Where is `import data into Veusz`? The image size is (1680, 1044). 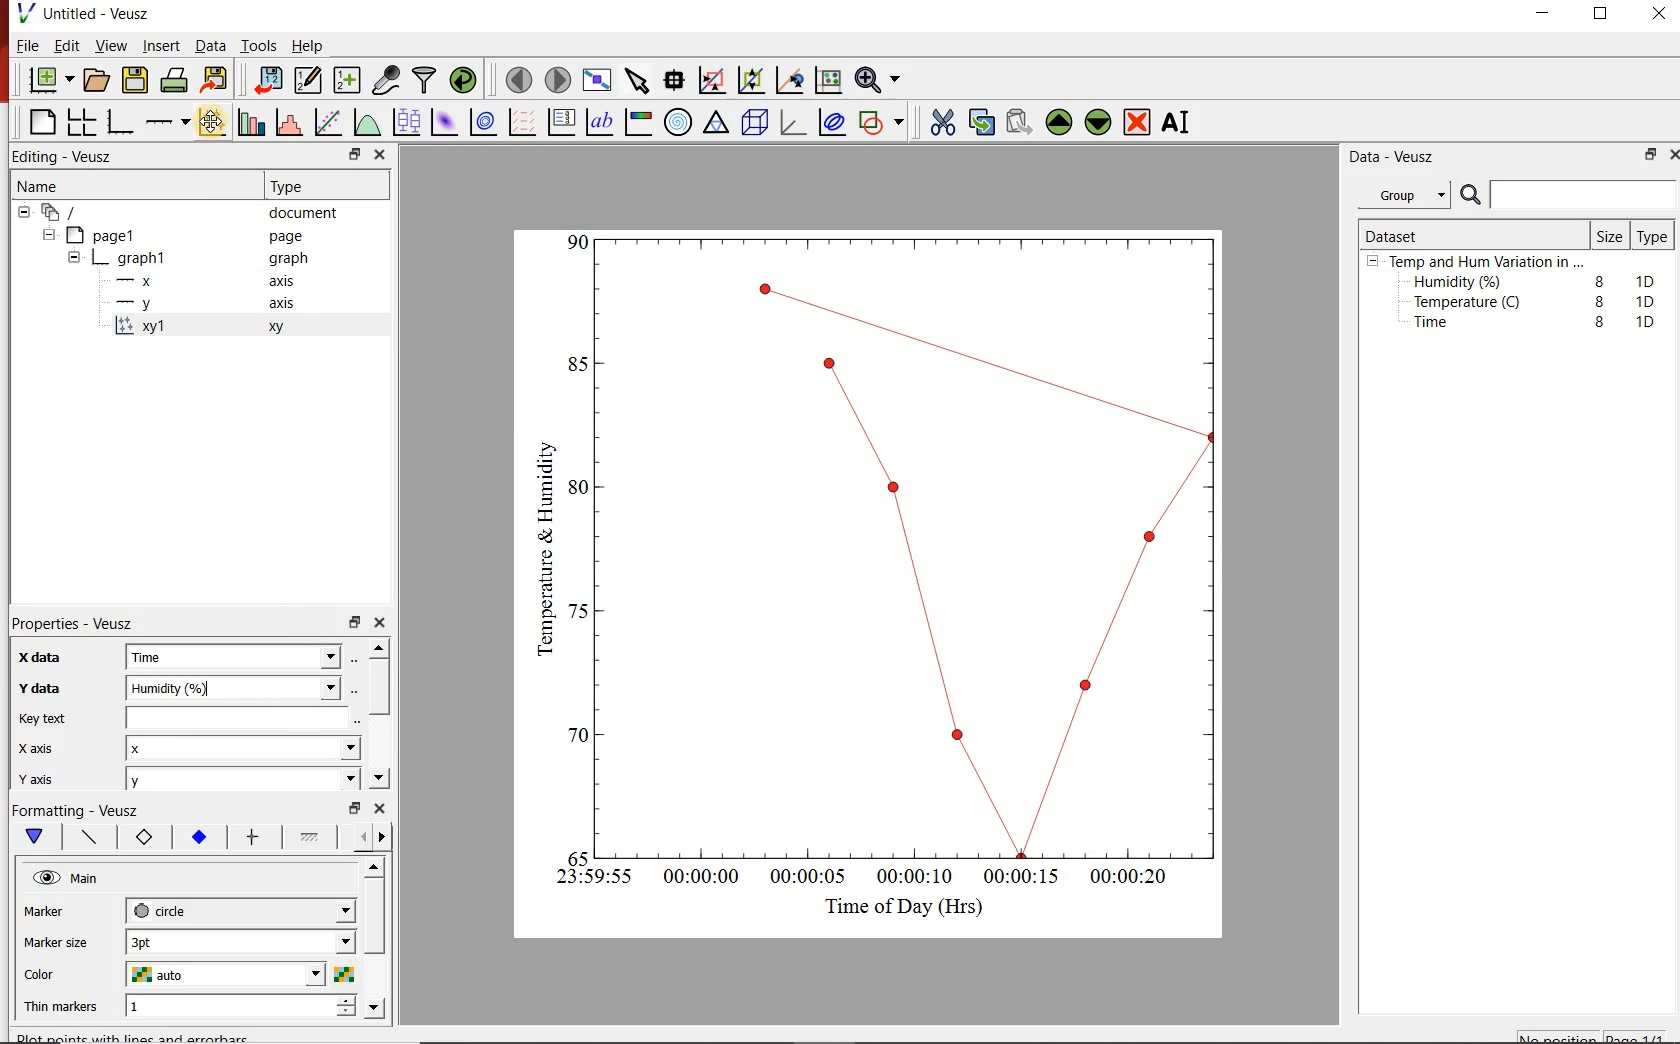
import data into Veusz is located at coordinates (267, 78).